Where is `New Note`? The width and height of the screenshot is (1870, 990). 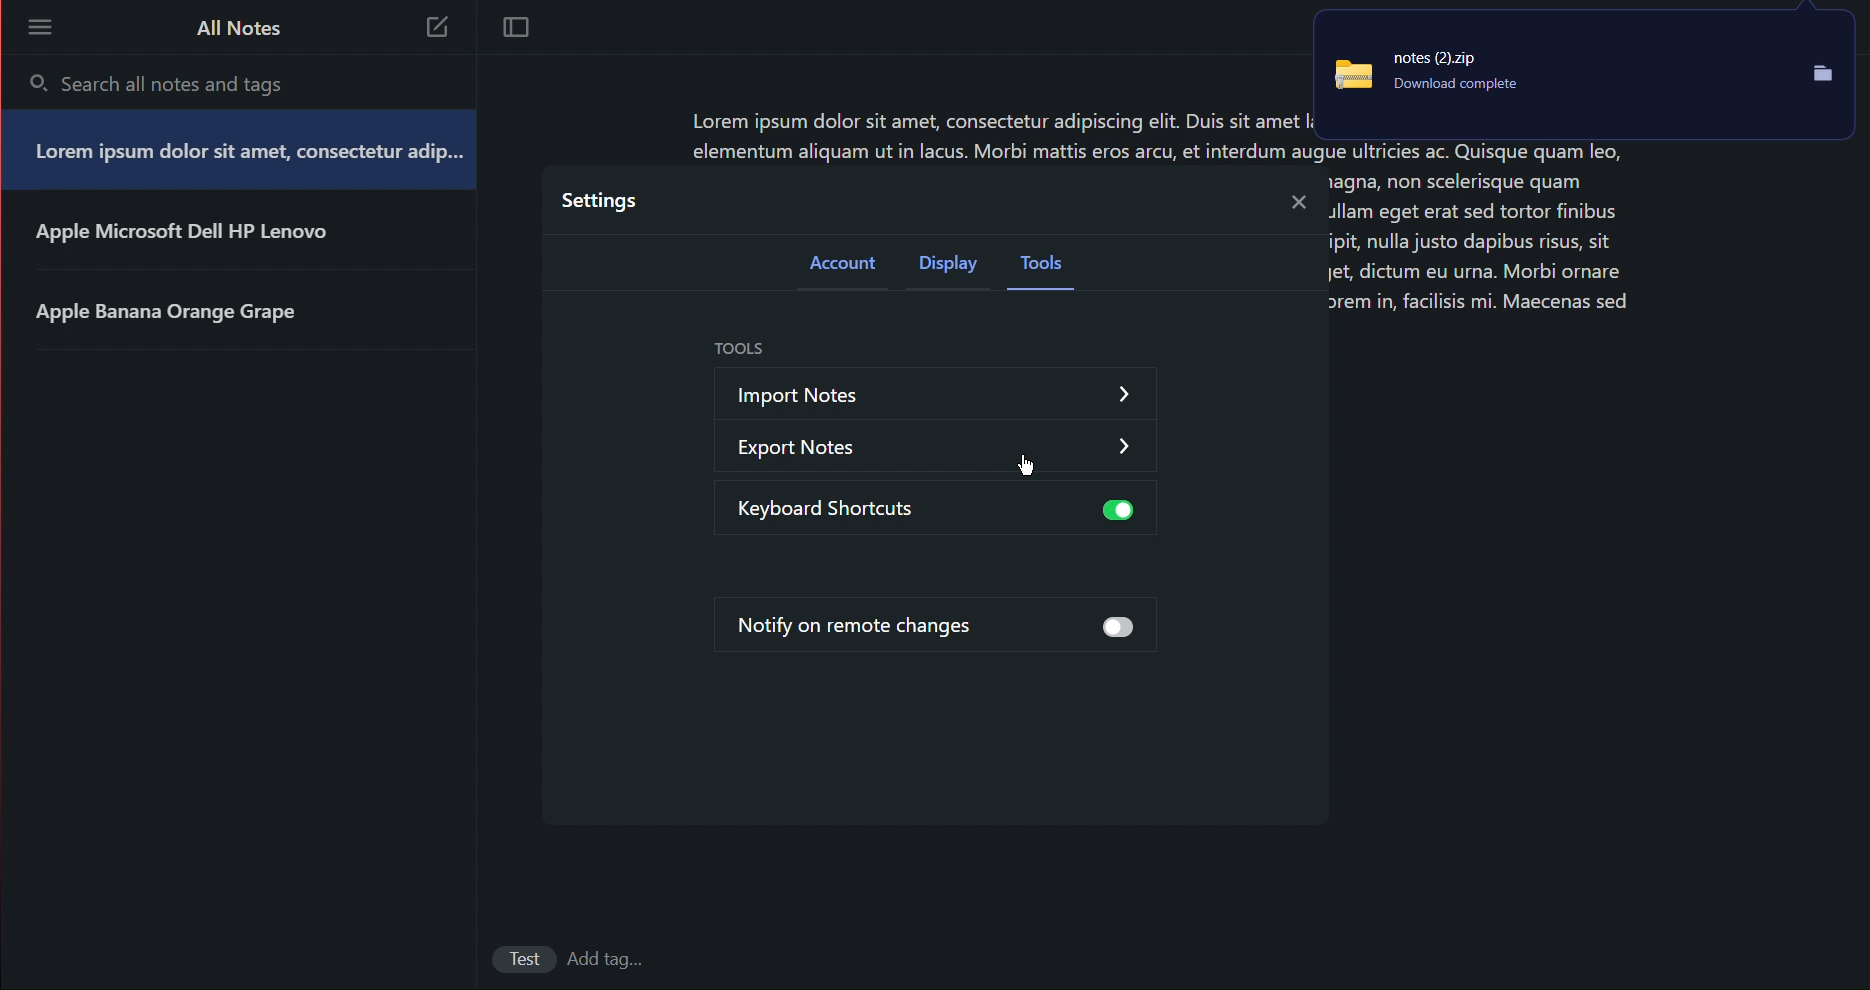
New Note is located at coordinates (440, 28).